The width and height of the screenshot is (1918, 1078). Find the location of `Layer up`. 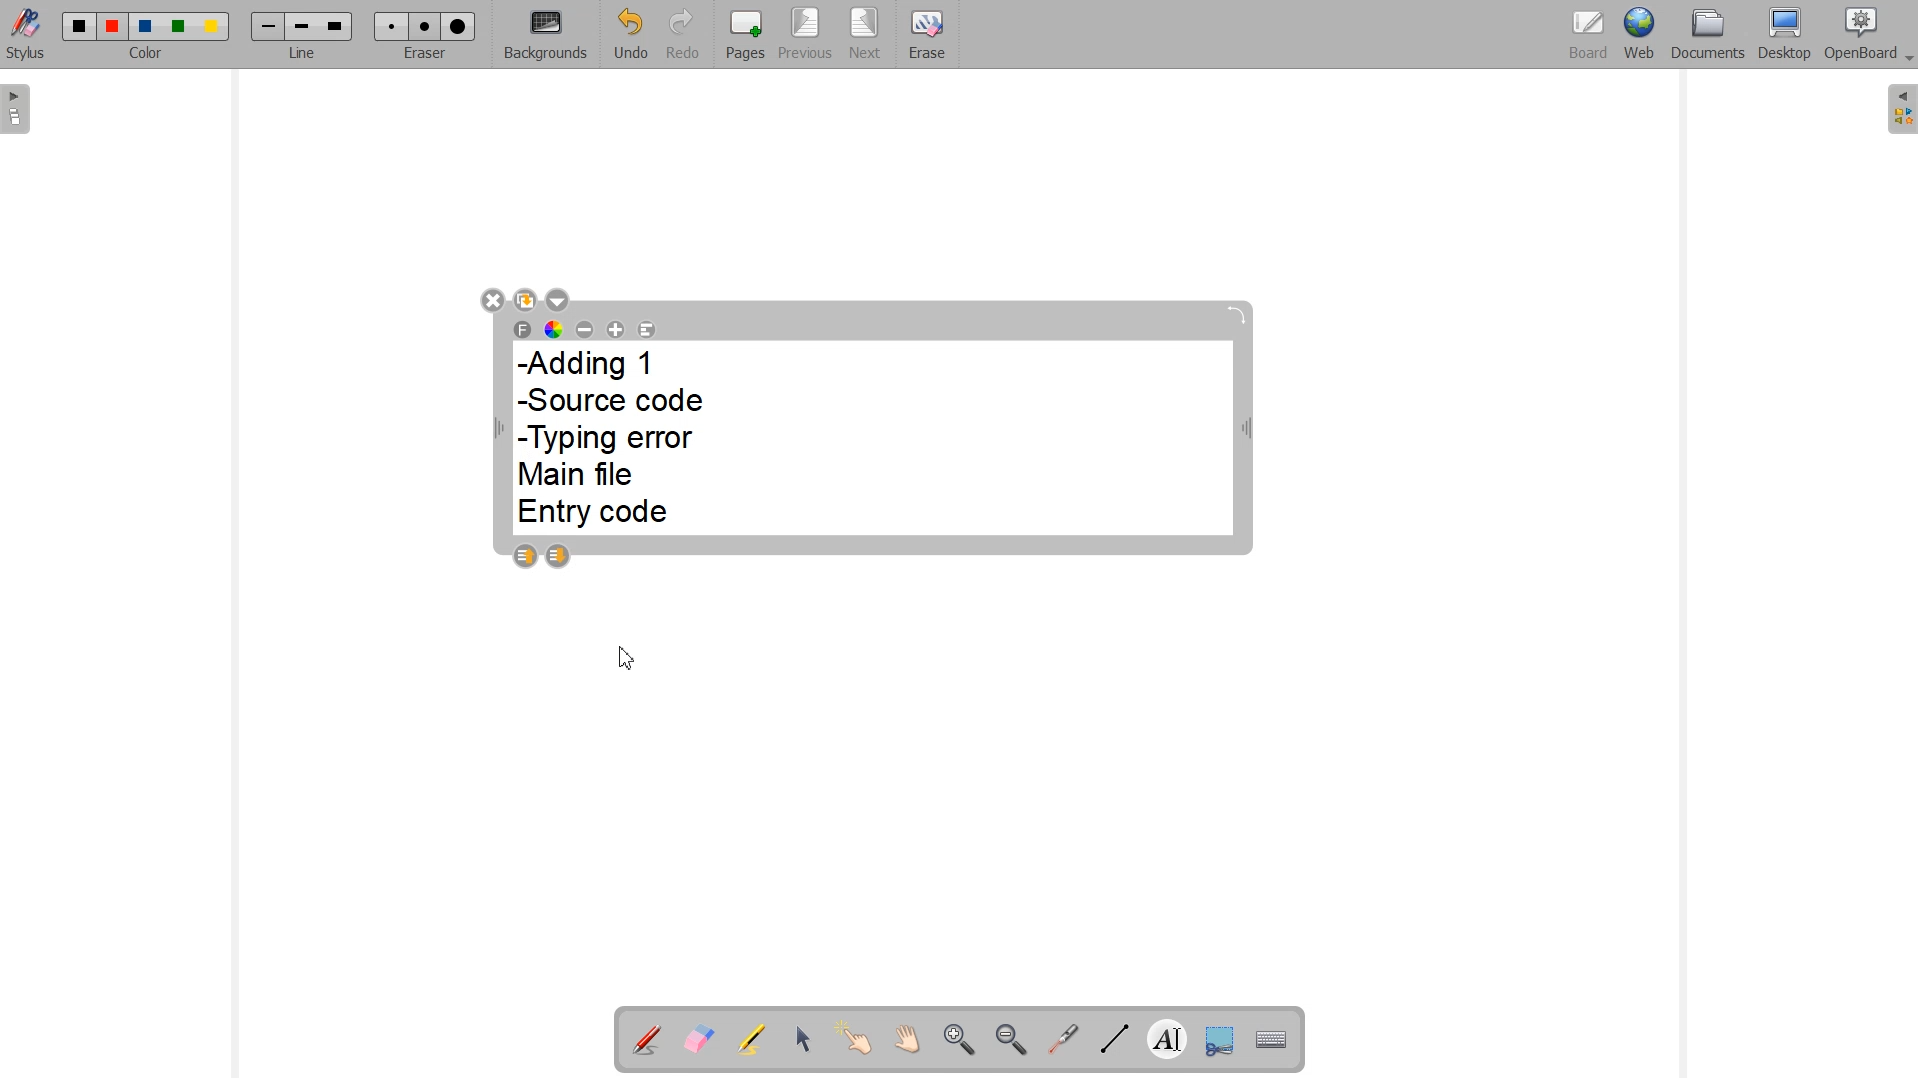

Layer up is located at coordinates (524, 556).